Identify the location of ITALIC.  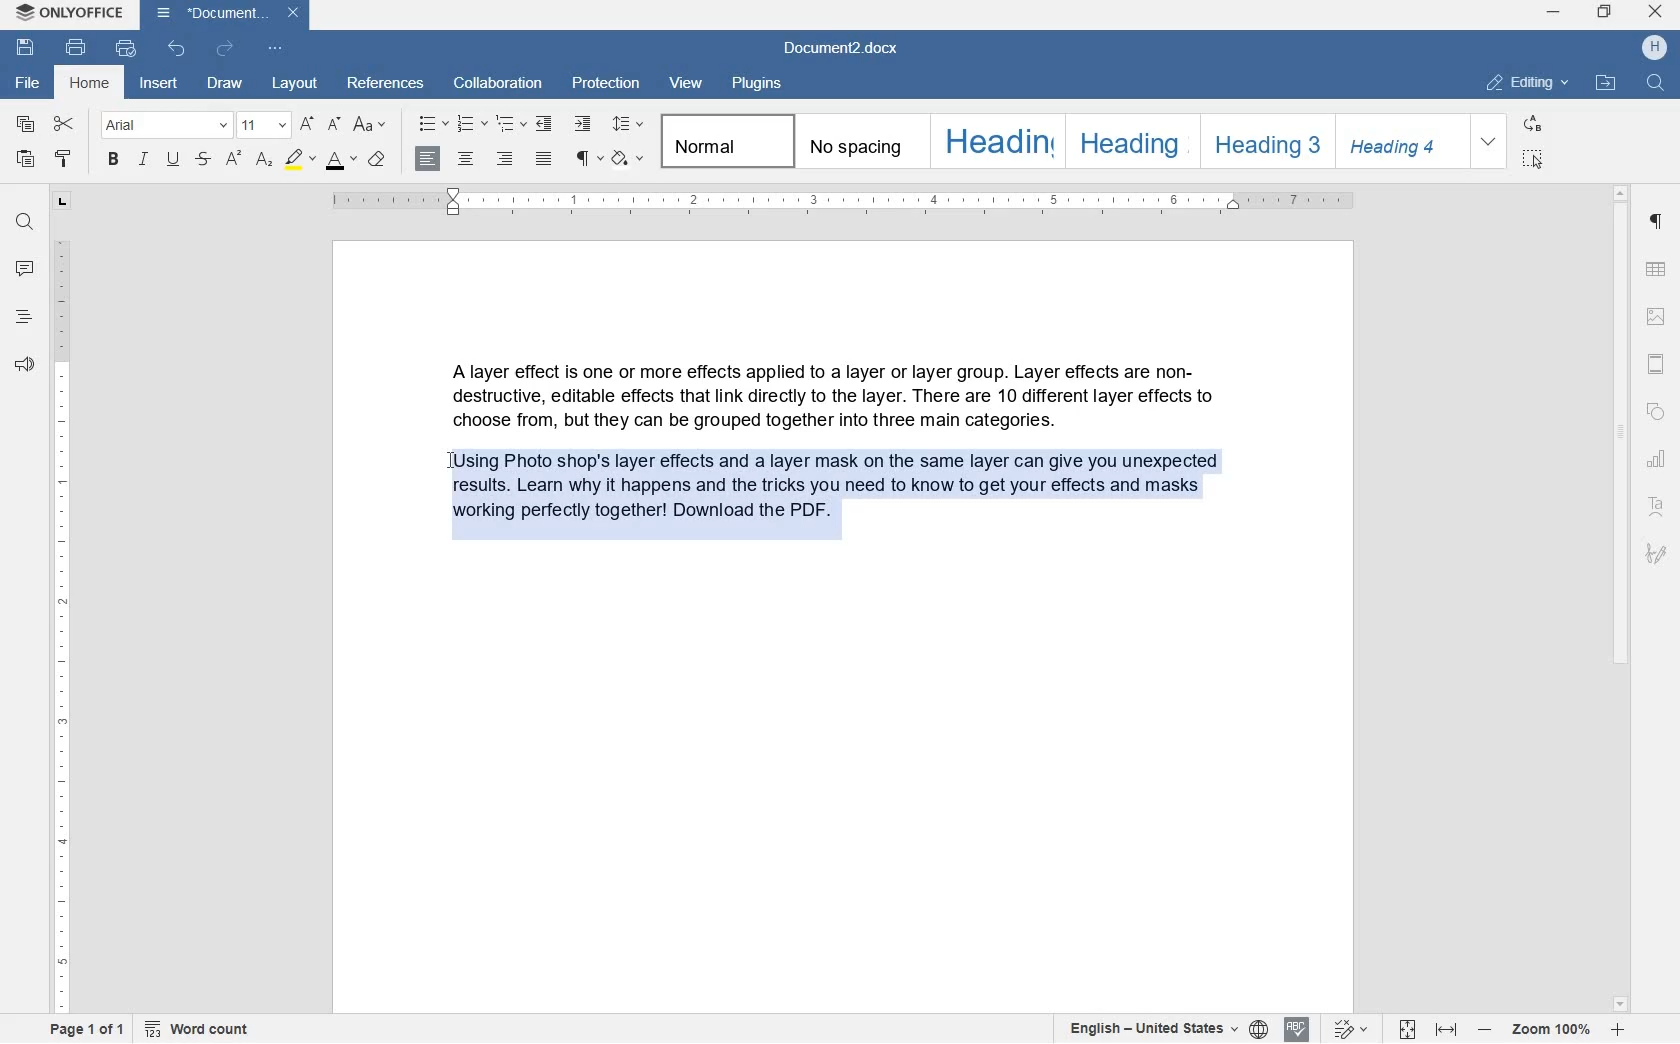
(142, 161).